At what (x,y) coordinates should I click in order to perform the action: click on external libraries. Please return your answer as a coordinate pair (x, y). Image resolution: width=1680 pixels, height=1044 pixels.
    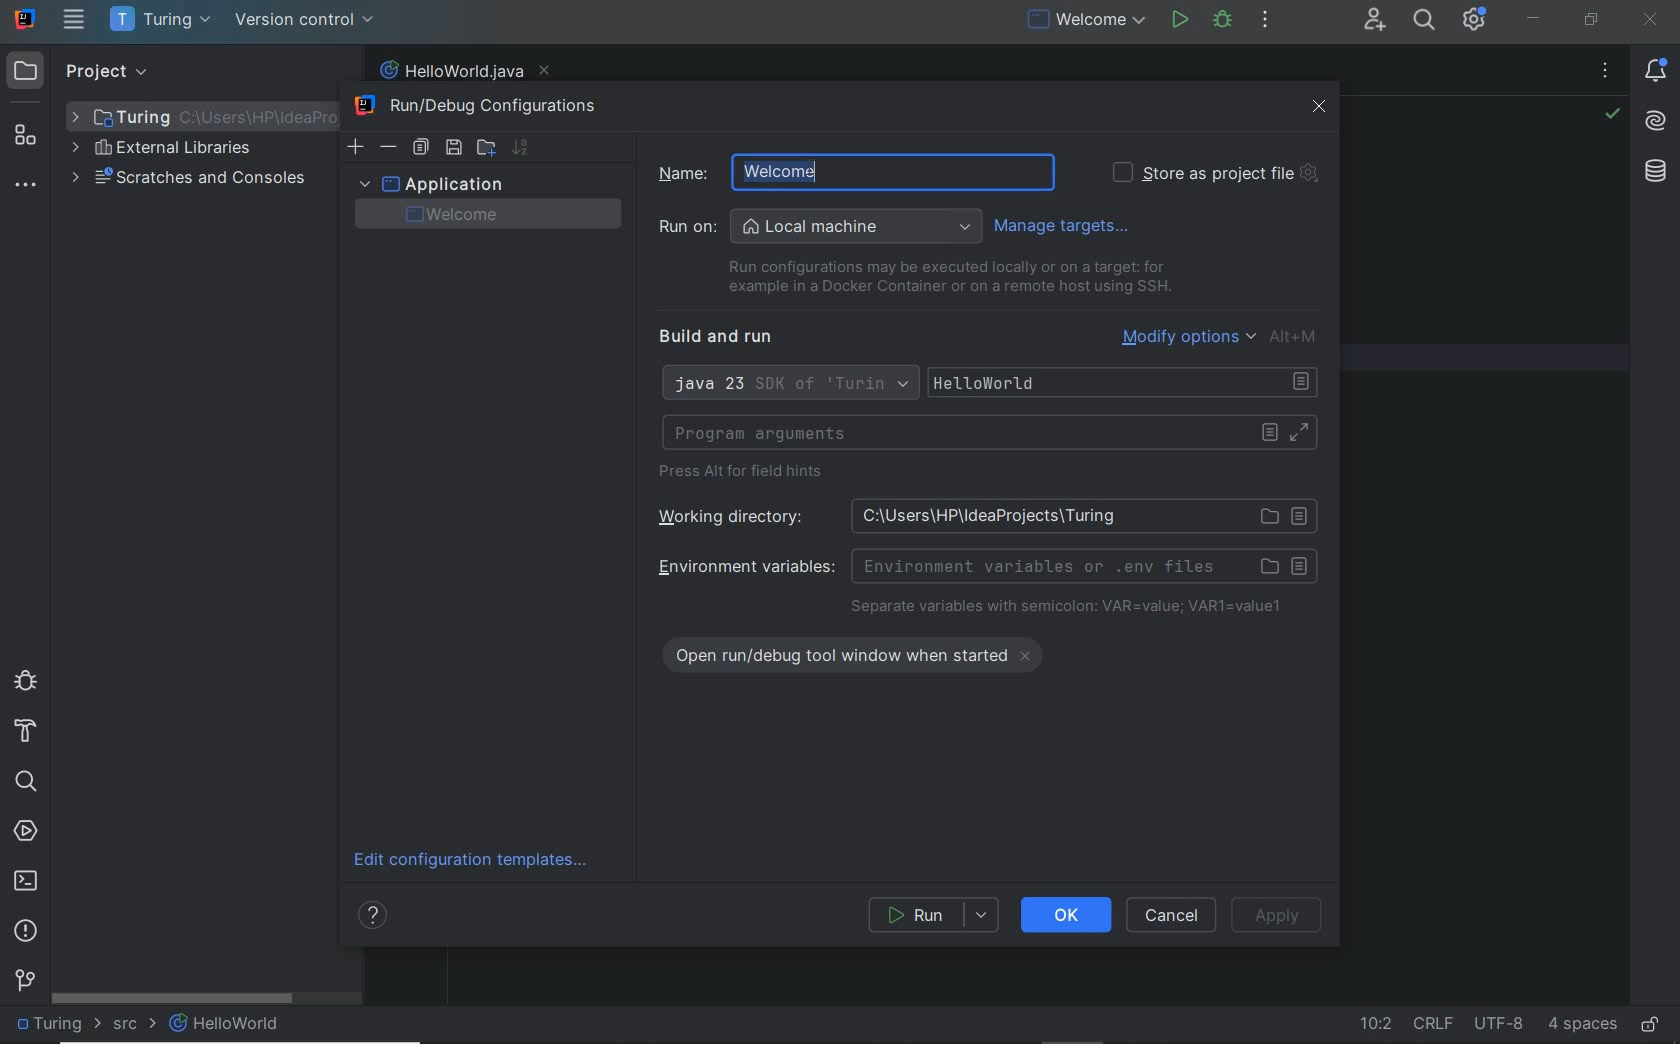
    Looking at the image, I should click on (161, 150).